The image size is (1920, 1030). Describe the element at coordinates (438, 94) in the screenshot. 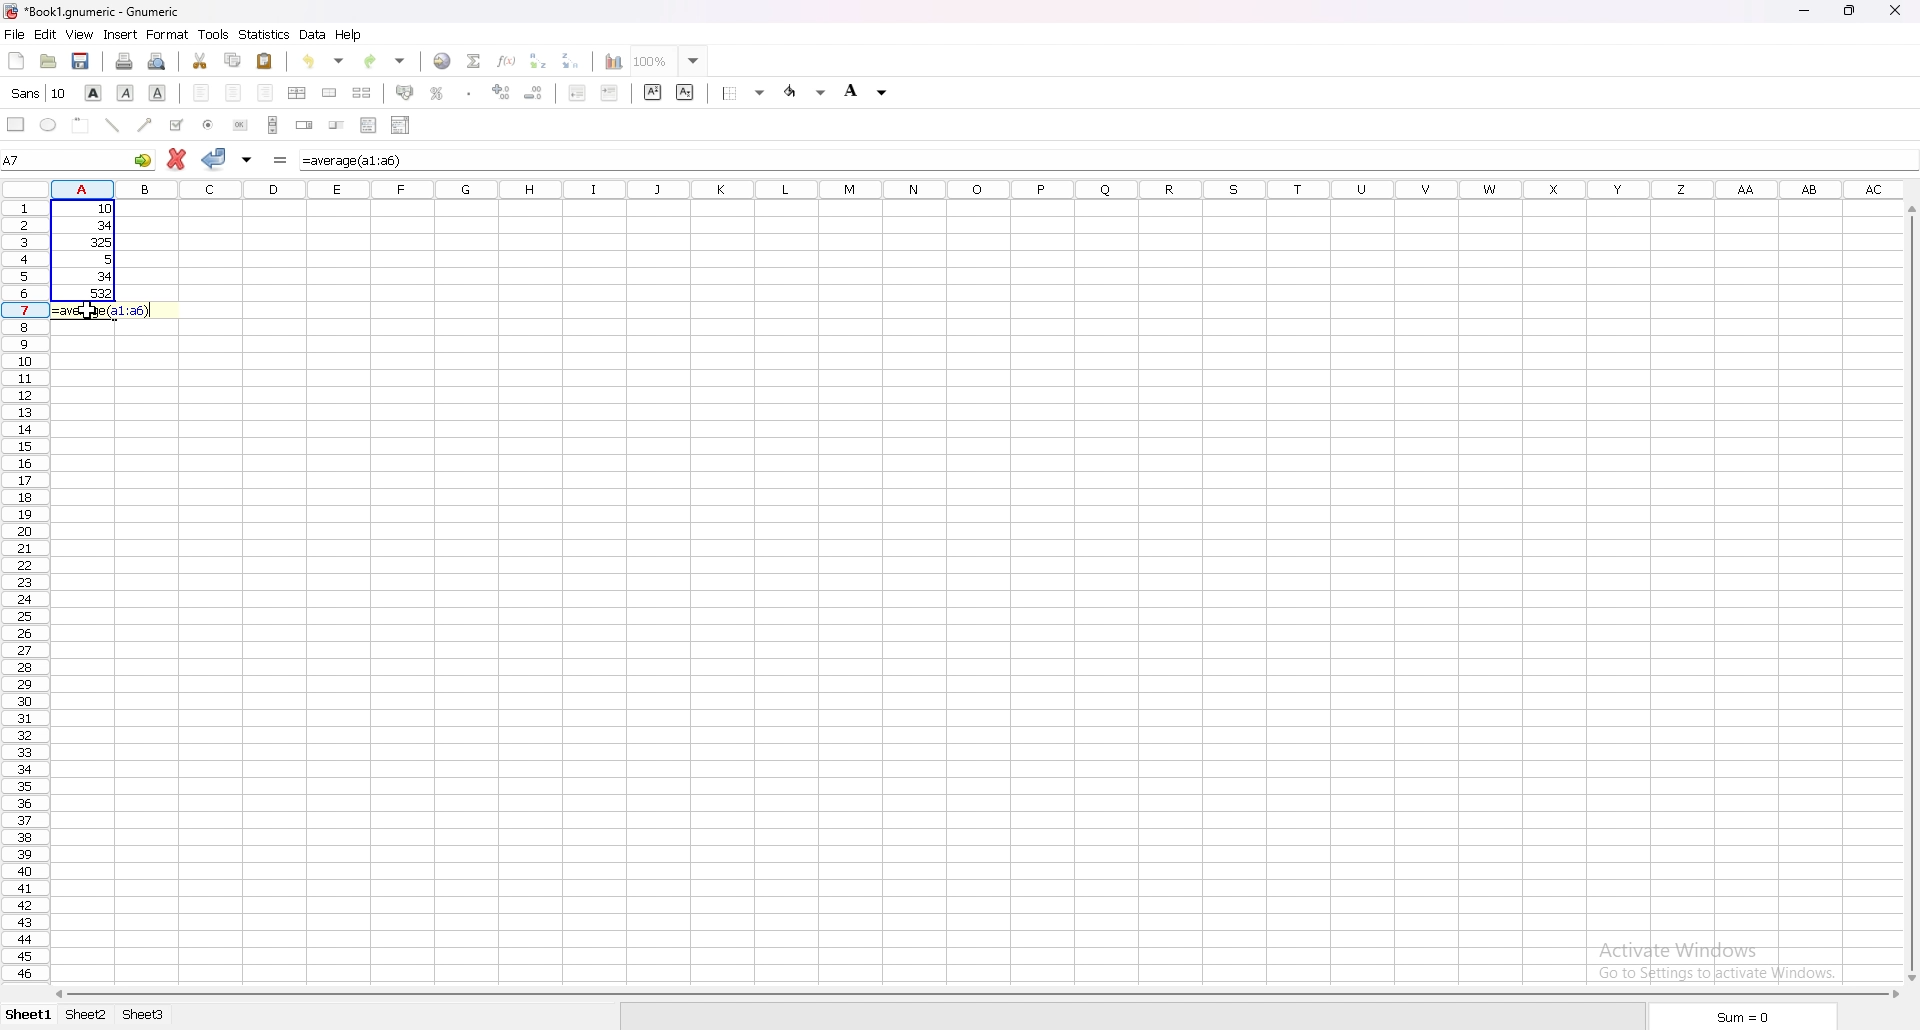

I see `percentage` at that location.